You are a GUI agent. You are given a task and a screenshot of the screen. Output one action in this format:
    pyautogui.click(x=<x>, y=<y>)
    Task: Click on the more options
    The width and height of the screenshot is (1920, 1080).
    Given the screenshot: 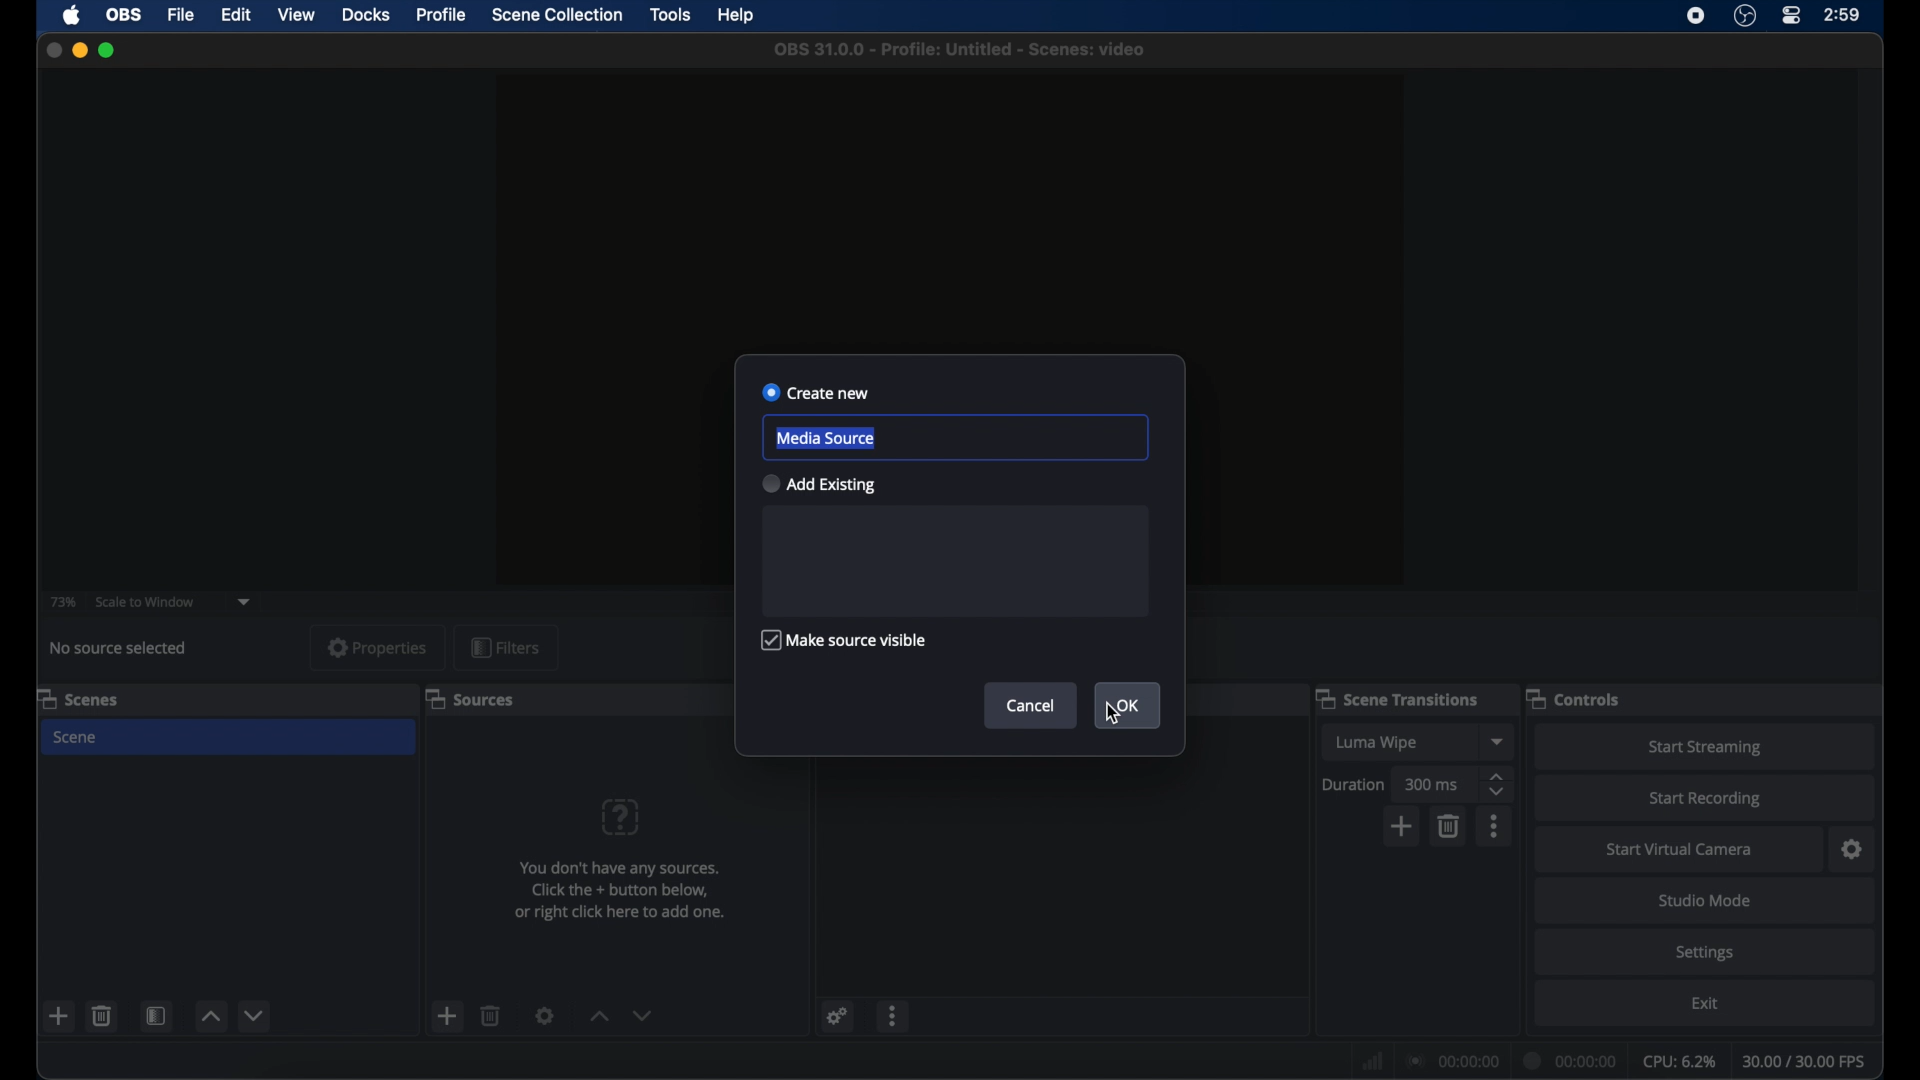 What is the action you would take?
    pyautogui.click(x=1495, y=827)
    